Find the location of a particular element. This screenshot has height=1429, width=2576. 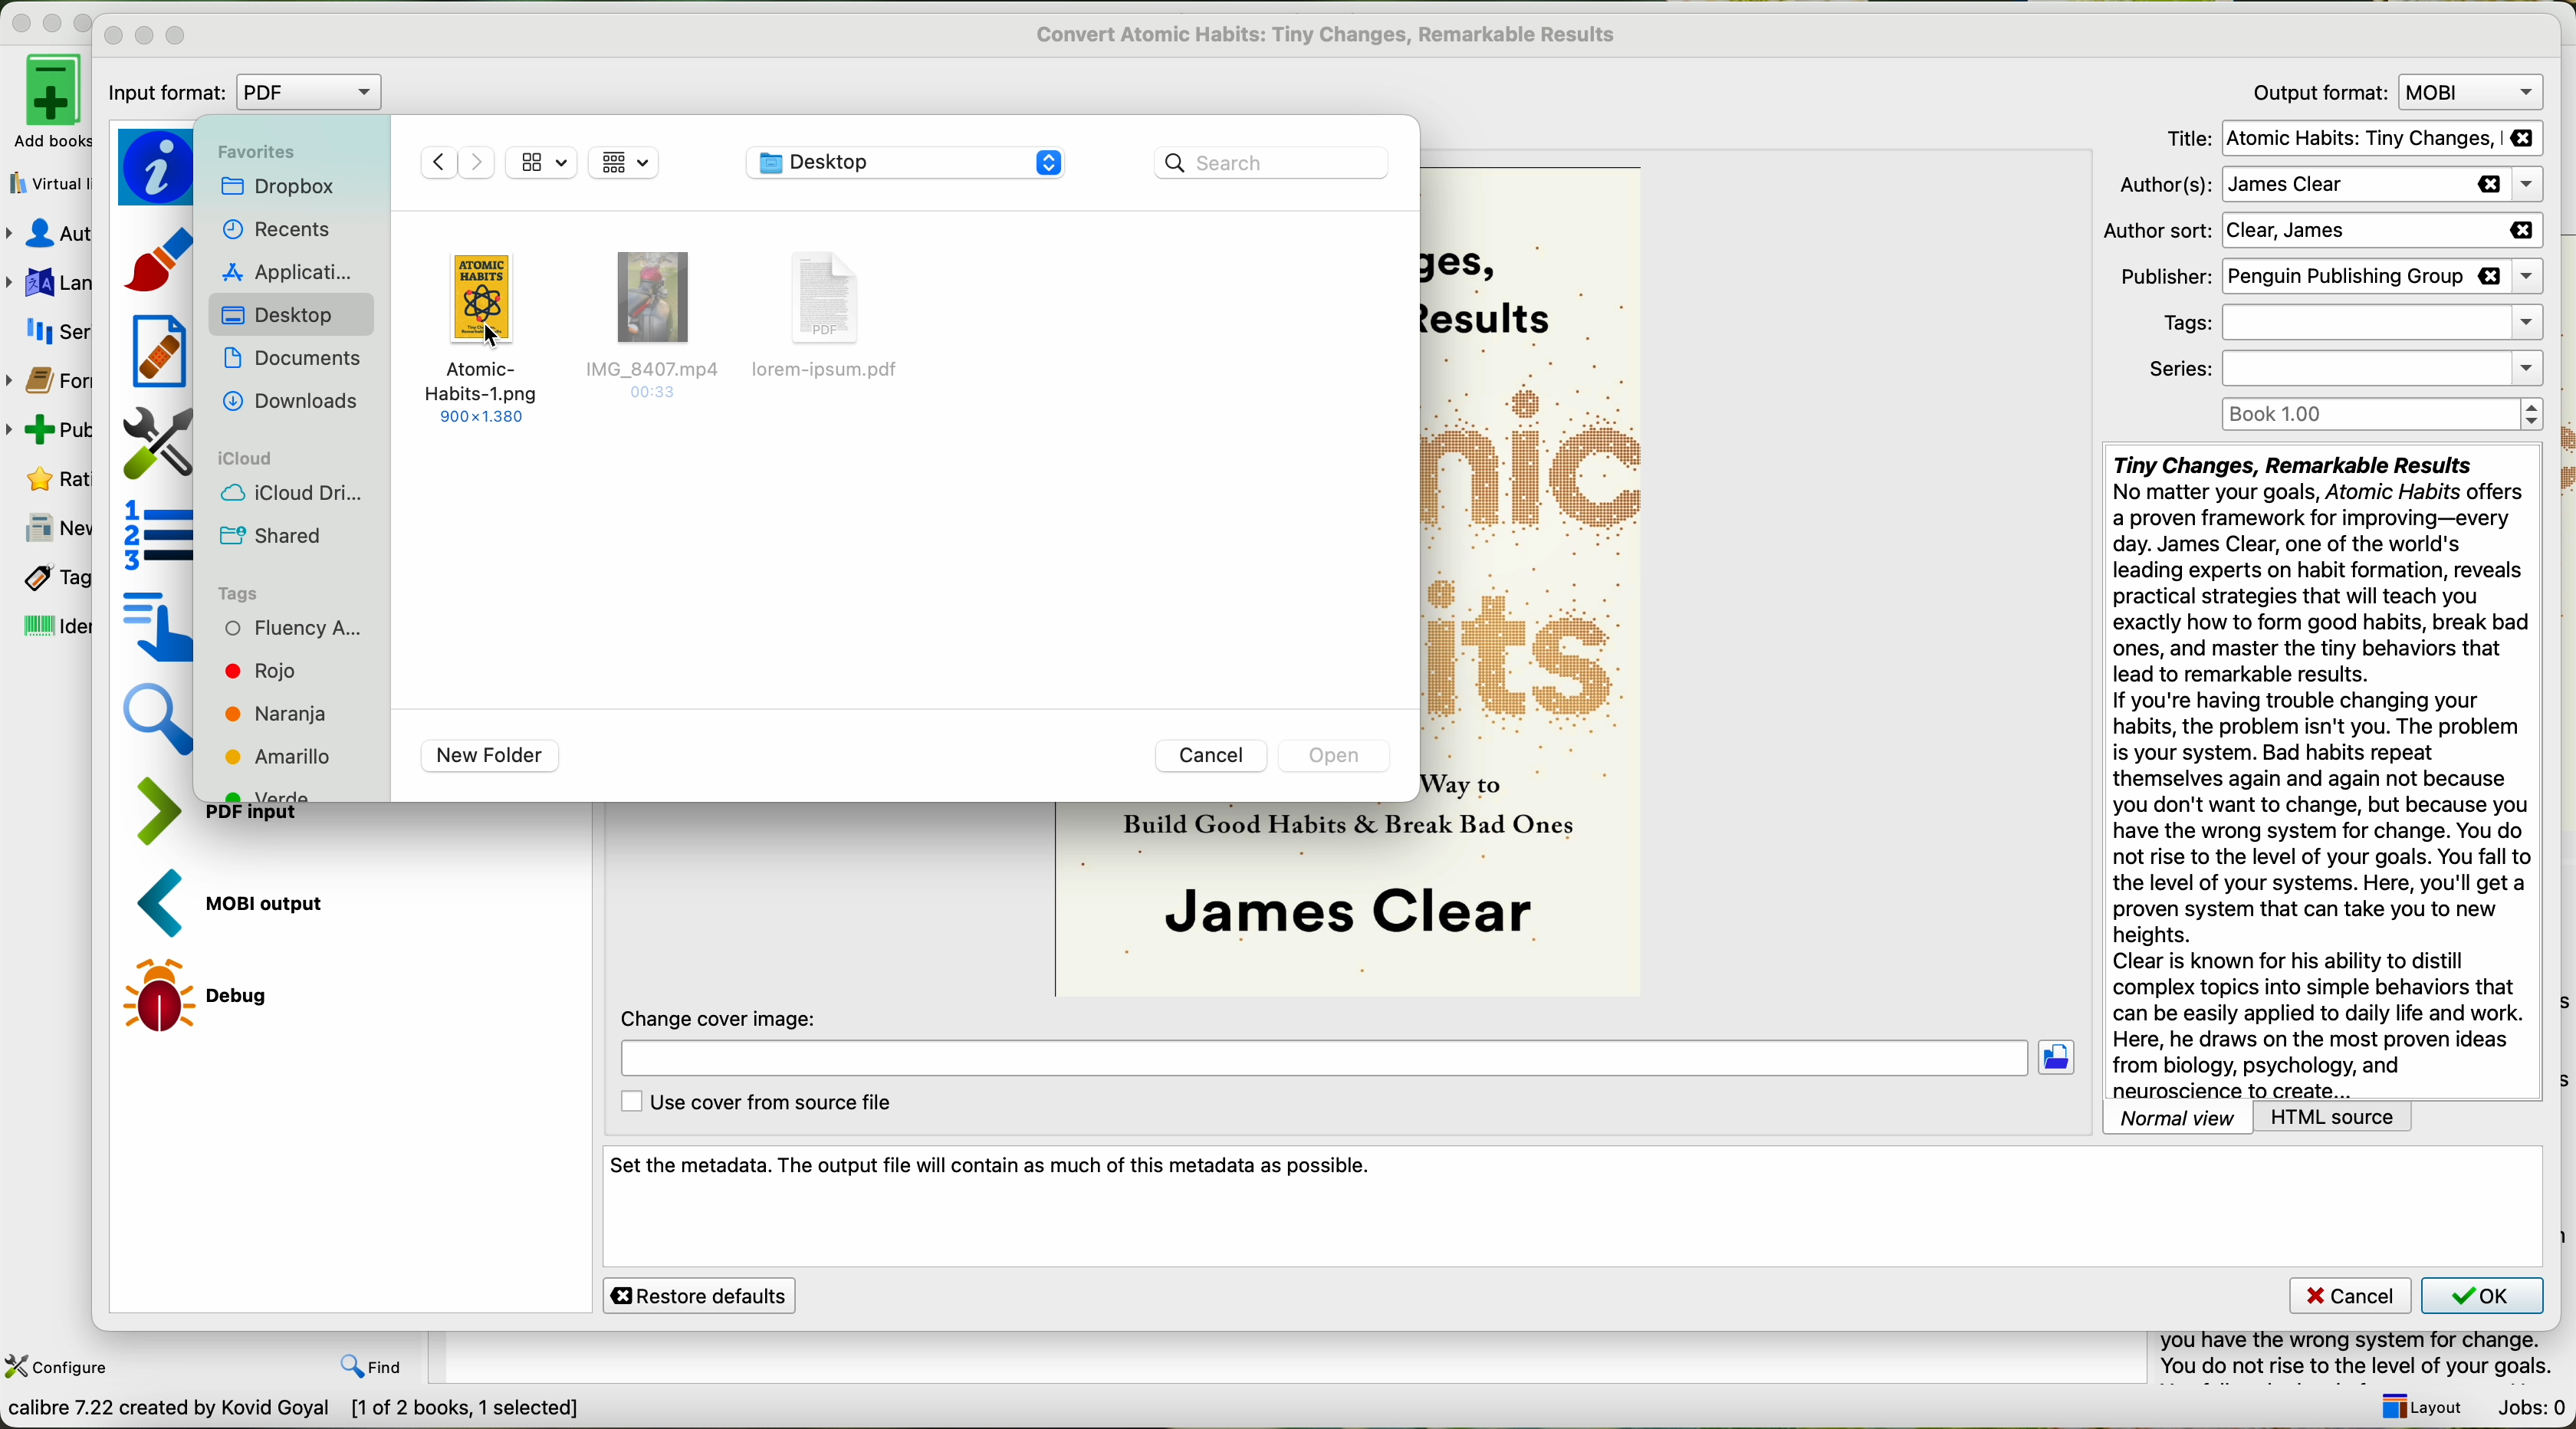

dropbox is located at coordinates (277, 187).